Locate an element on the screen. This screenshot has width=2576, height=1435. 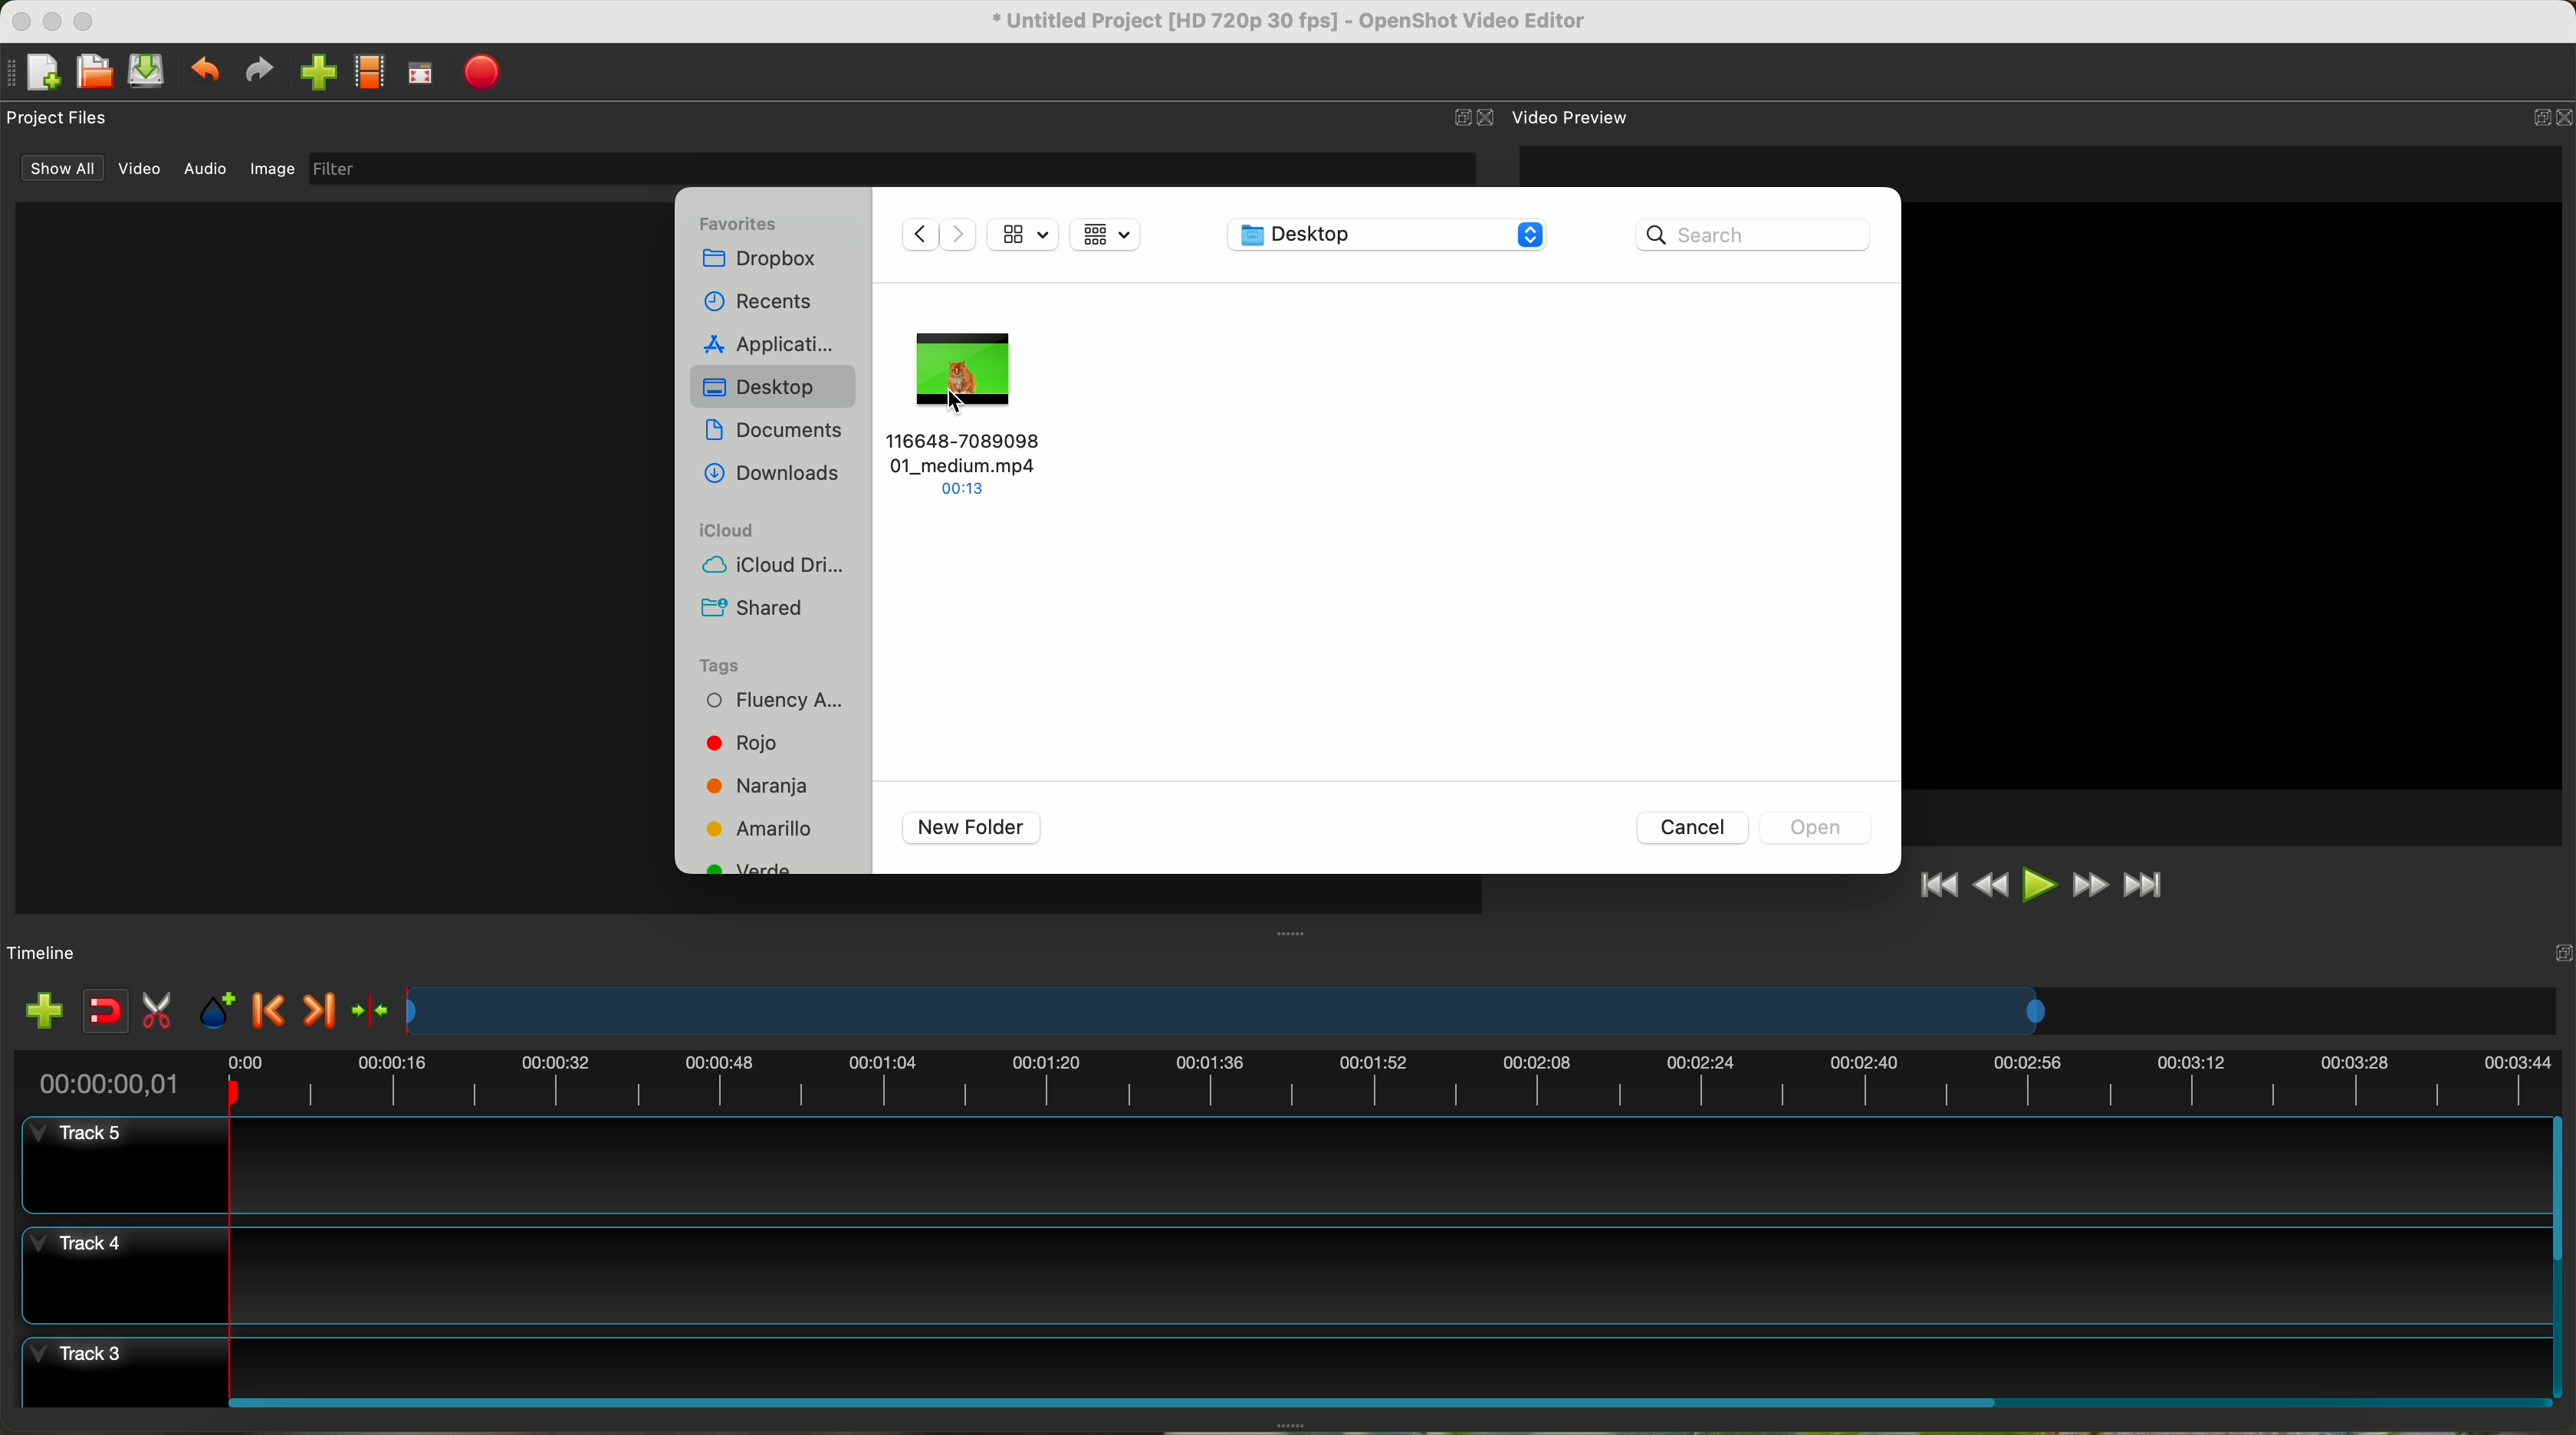
scroll bar is located at coordinates (1386, 1400).